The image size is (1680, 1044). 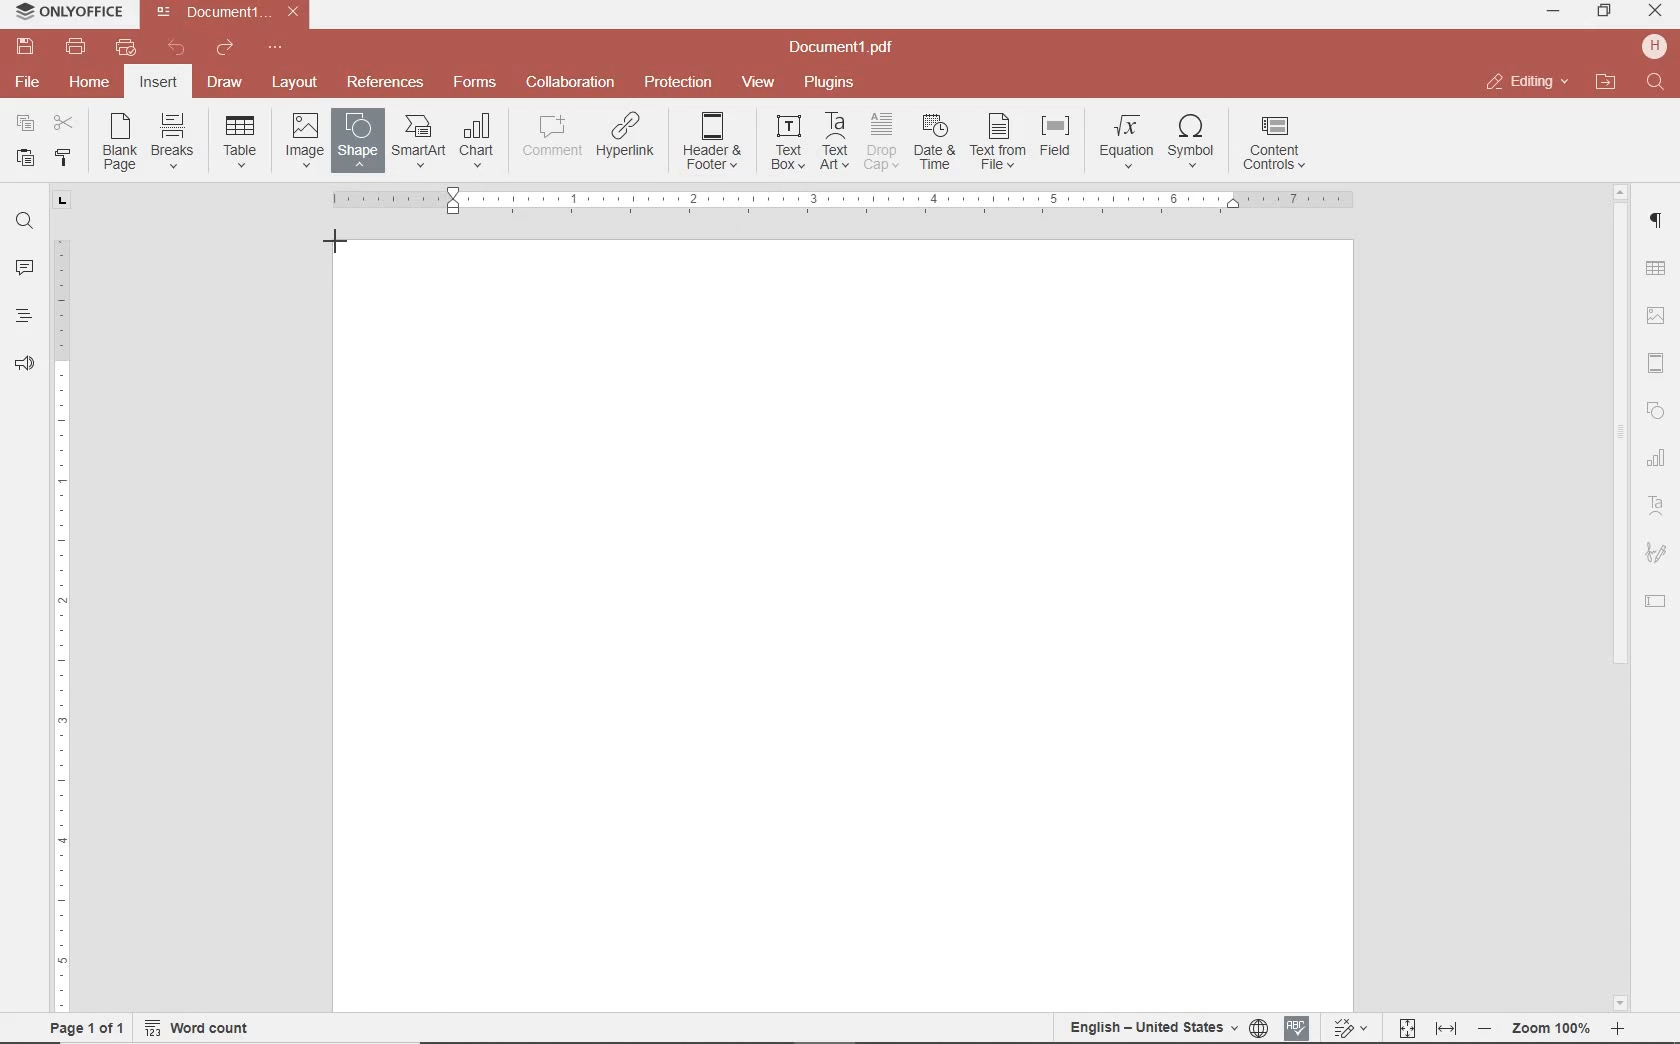 I want to click on find, so click(x=1658, y=83).